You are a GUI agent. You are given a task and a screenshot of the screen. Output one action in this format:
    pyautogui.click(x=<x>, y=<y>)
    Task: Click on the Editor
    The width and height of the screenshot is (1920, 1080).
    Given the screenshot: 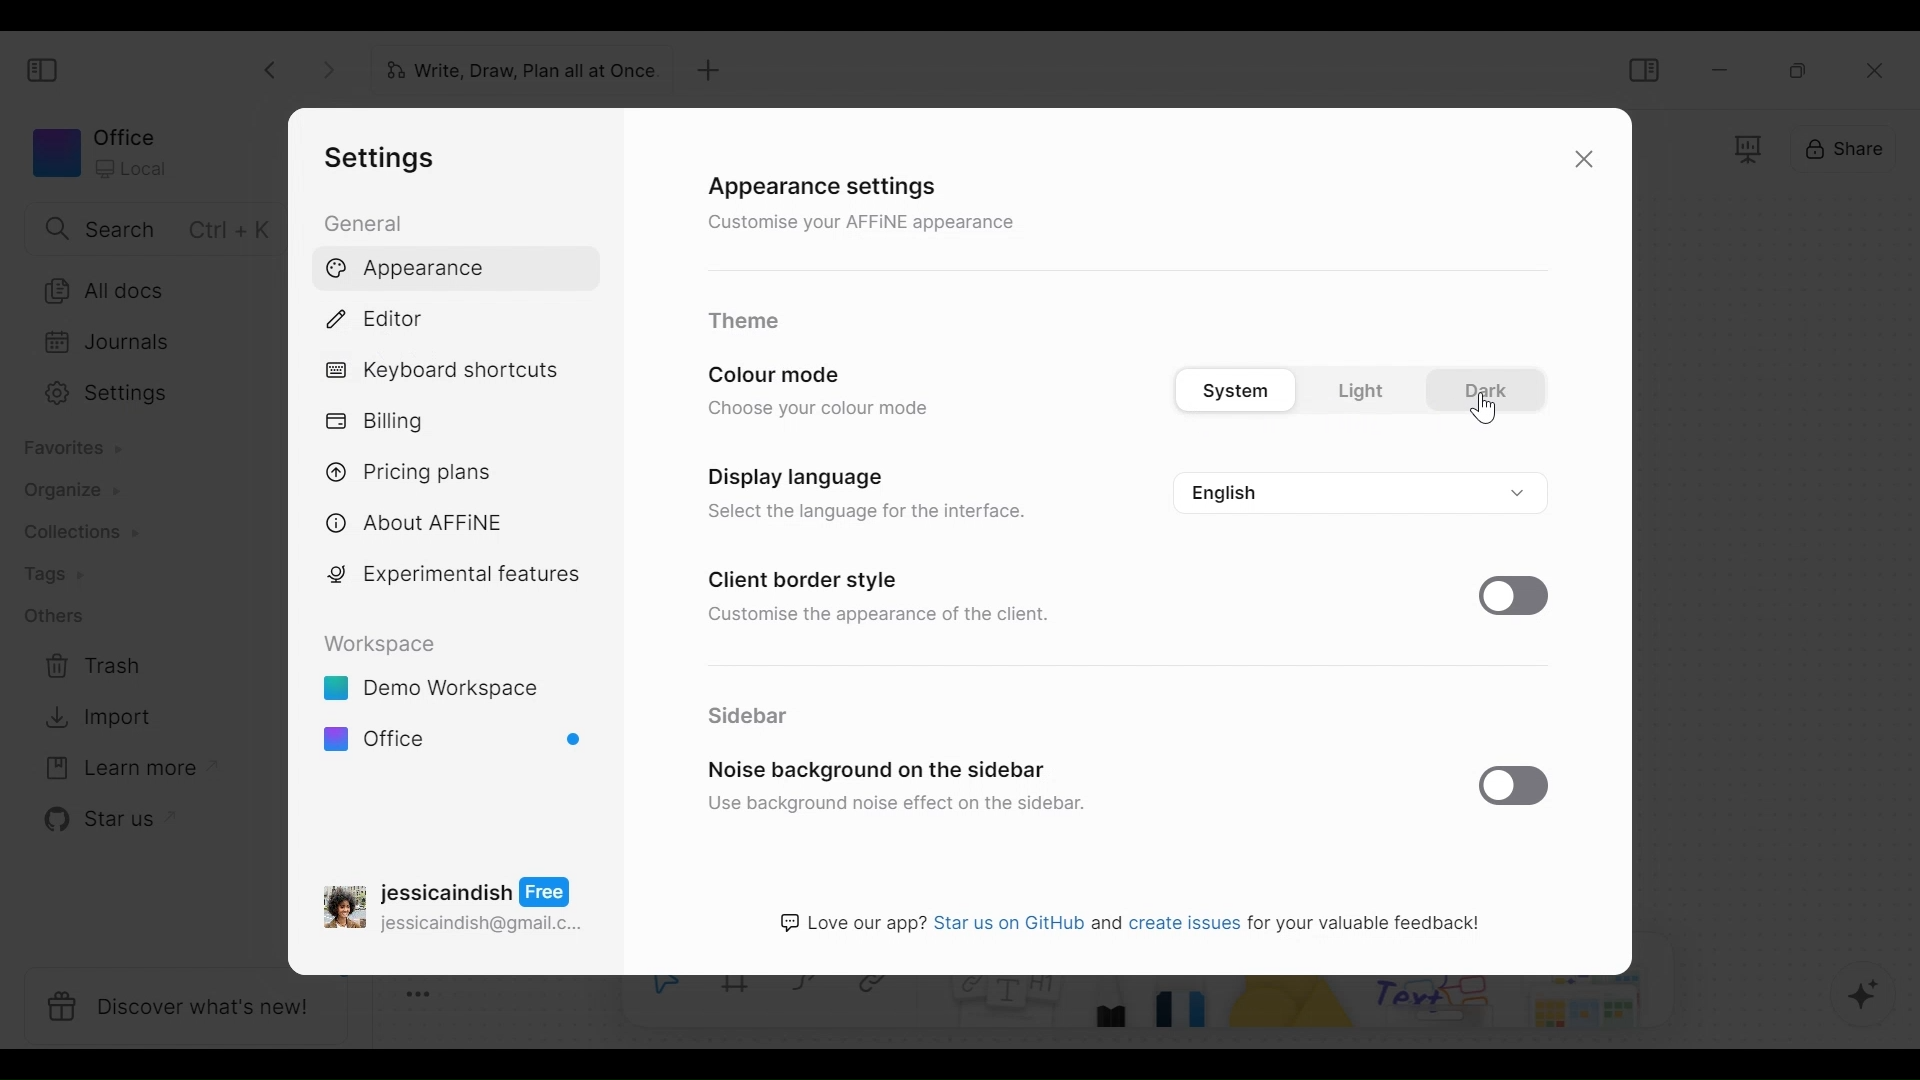 What is the action you would take?
    pyautogui.click(x=377, y=321)
    